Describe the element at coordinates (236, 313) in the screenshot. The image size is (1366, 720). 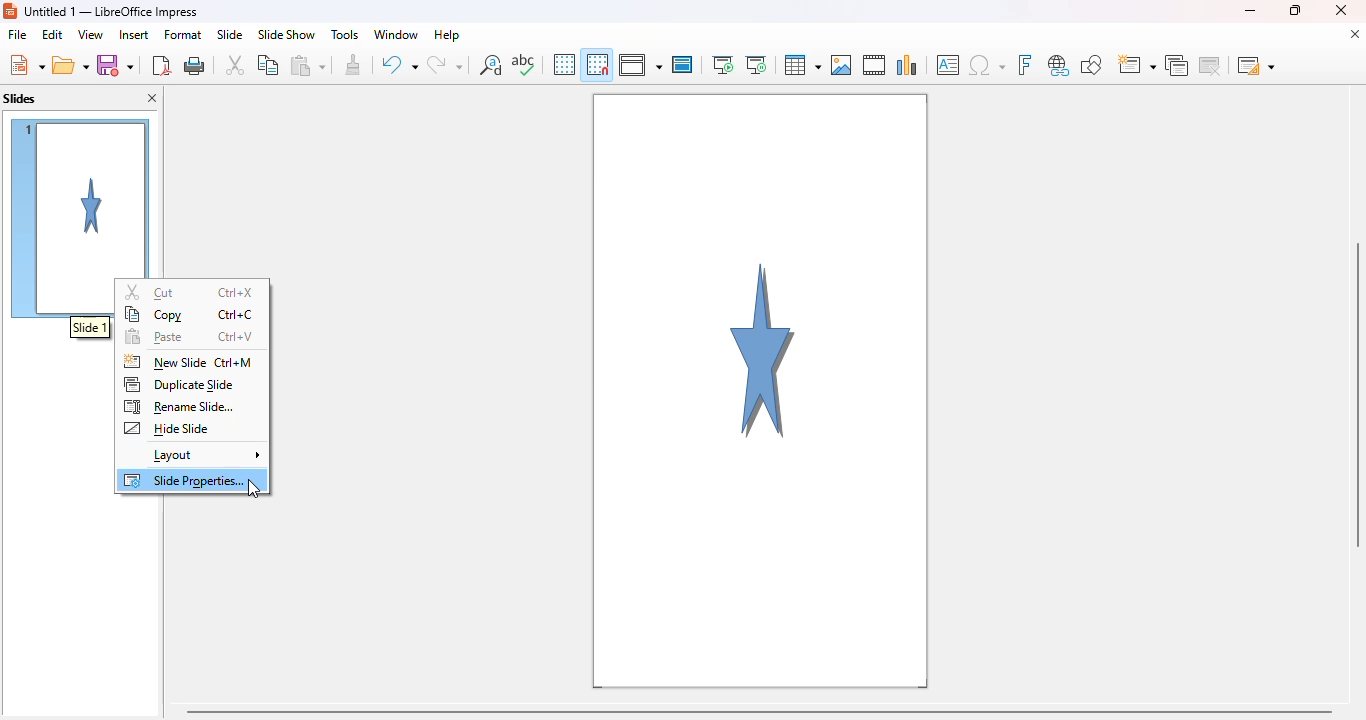
I see `shortcut for copy "Ctrl+C"` at that location.